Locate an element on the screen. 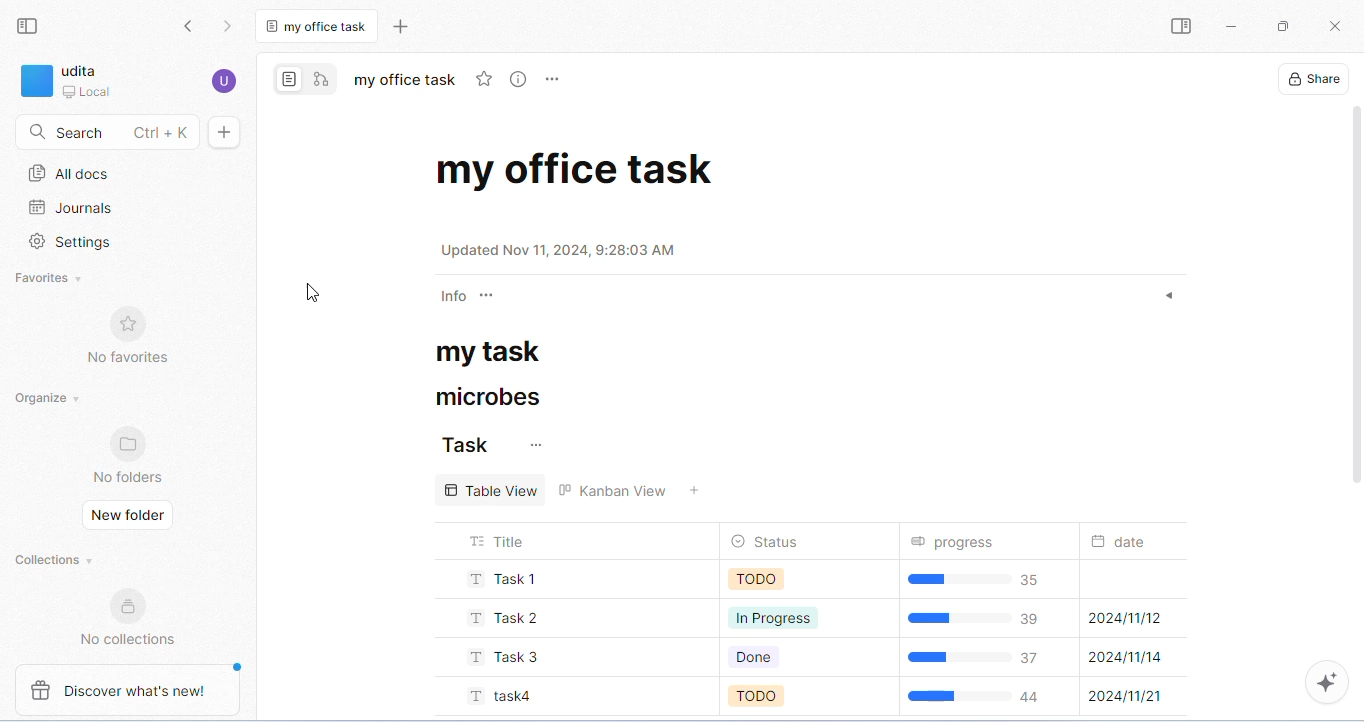 The width and height of the screenshot is (1364, 722). info is located at coordinates (451, 297).